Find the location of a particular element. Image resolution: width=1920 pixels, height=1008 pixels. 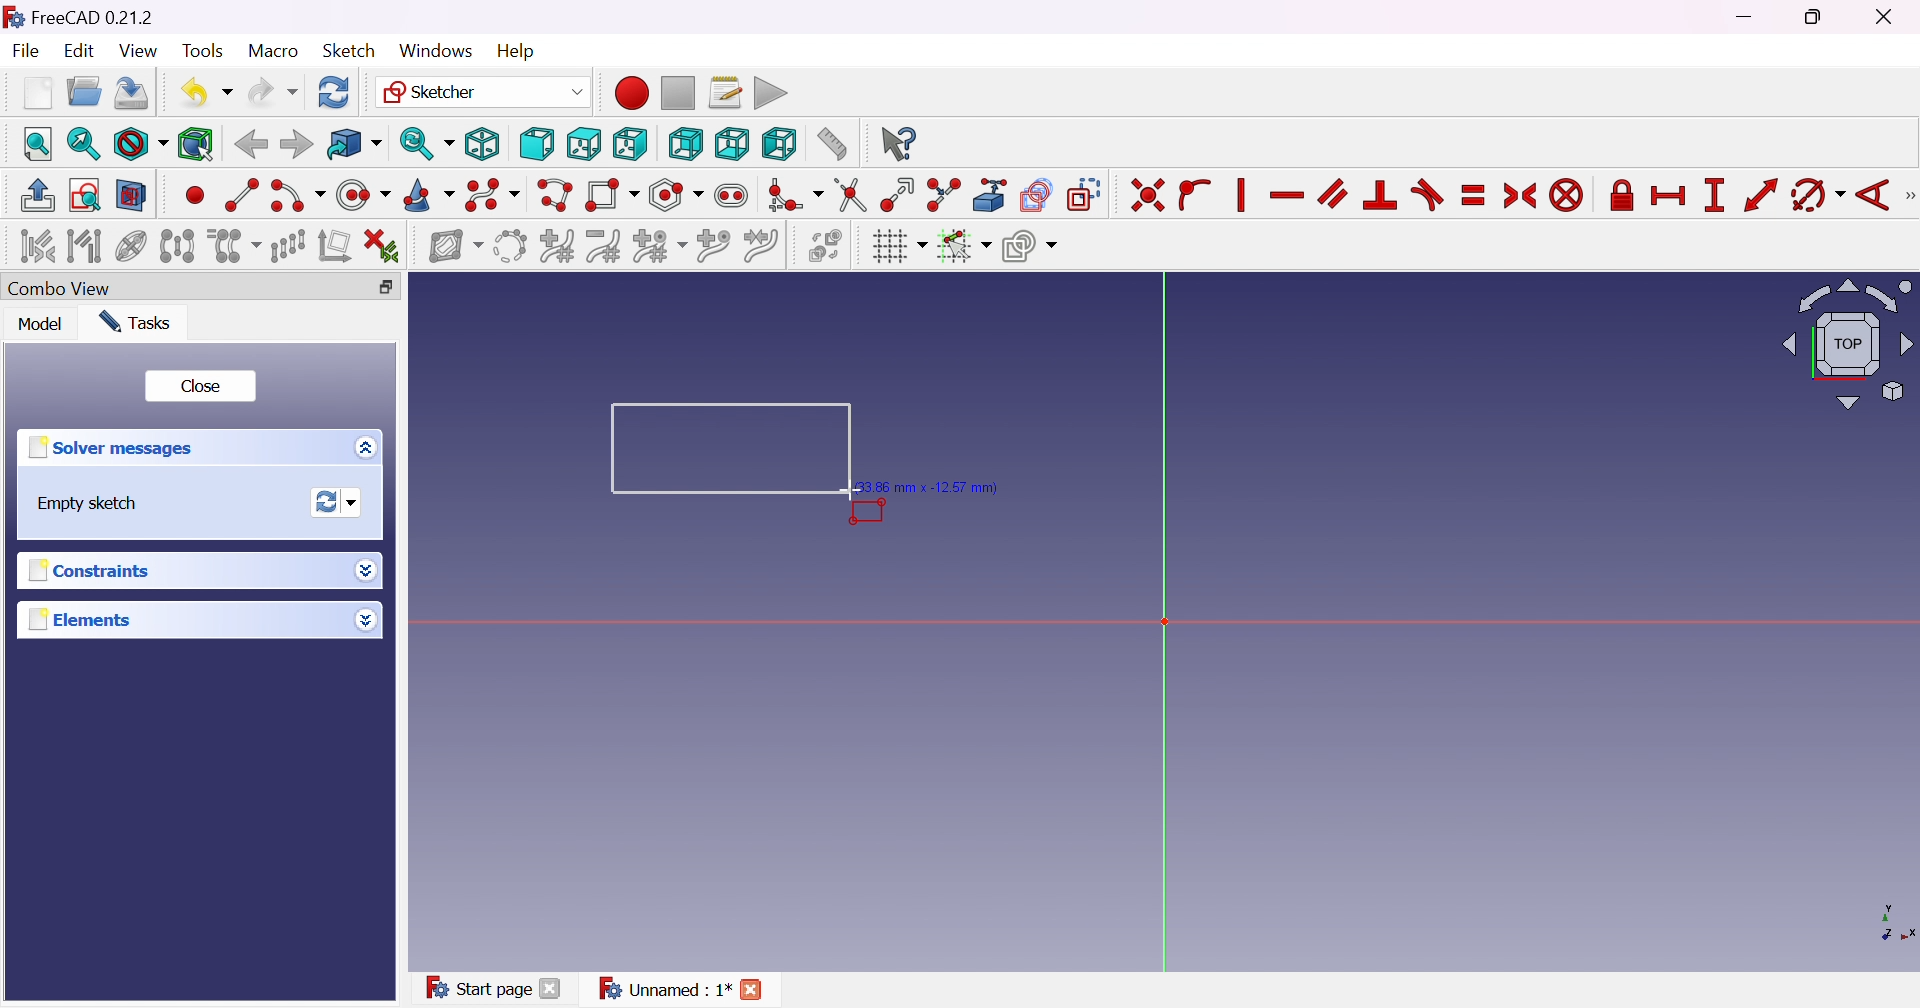

View sketch is located at coordinates (84, 195).